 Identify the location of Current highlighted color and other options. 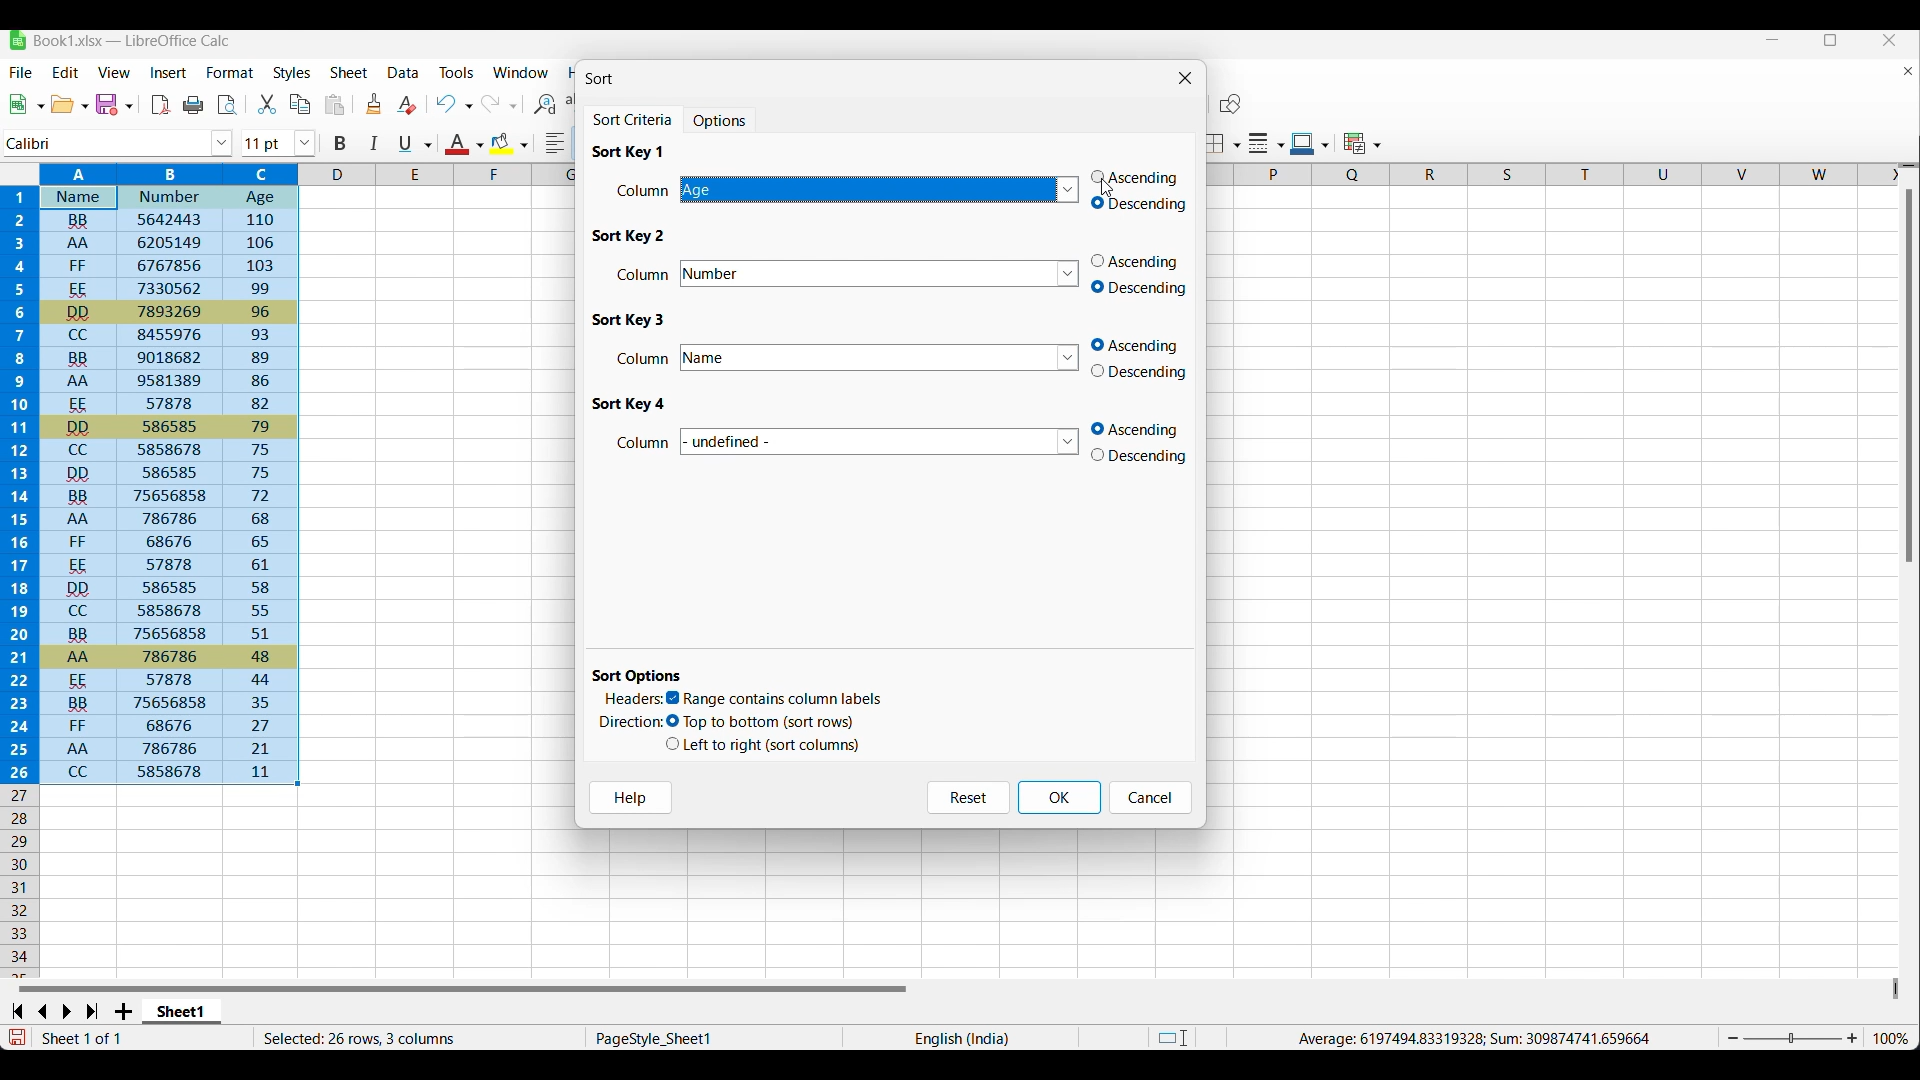
(508, 144).